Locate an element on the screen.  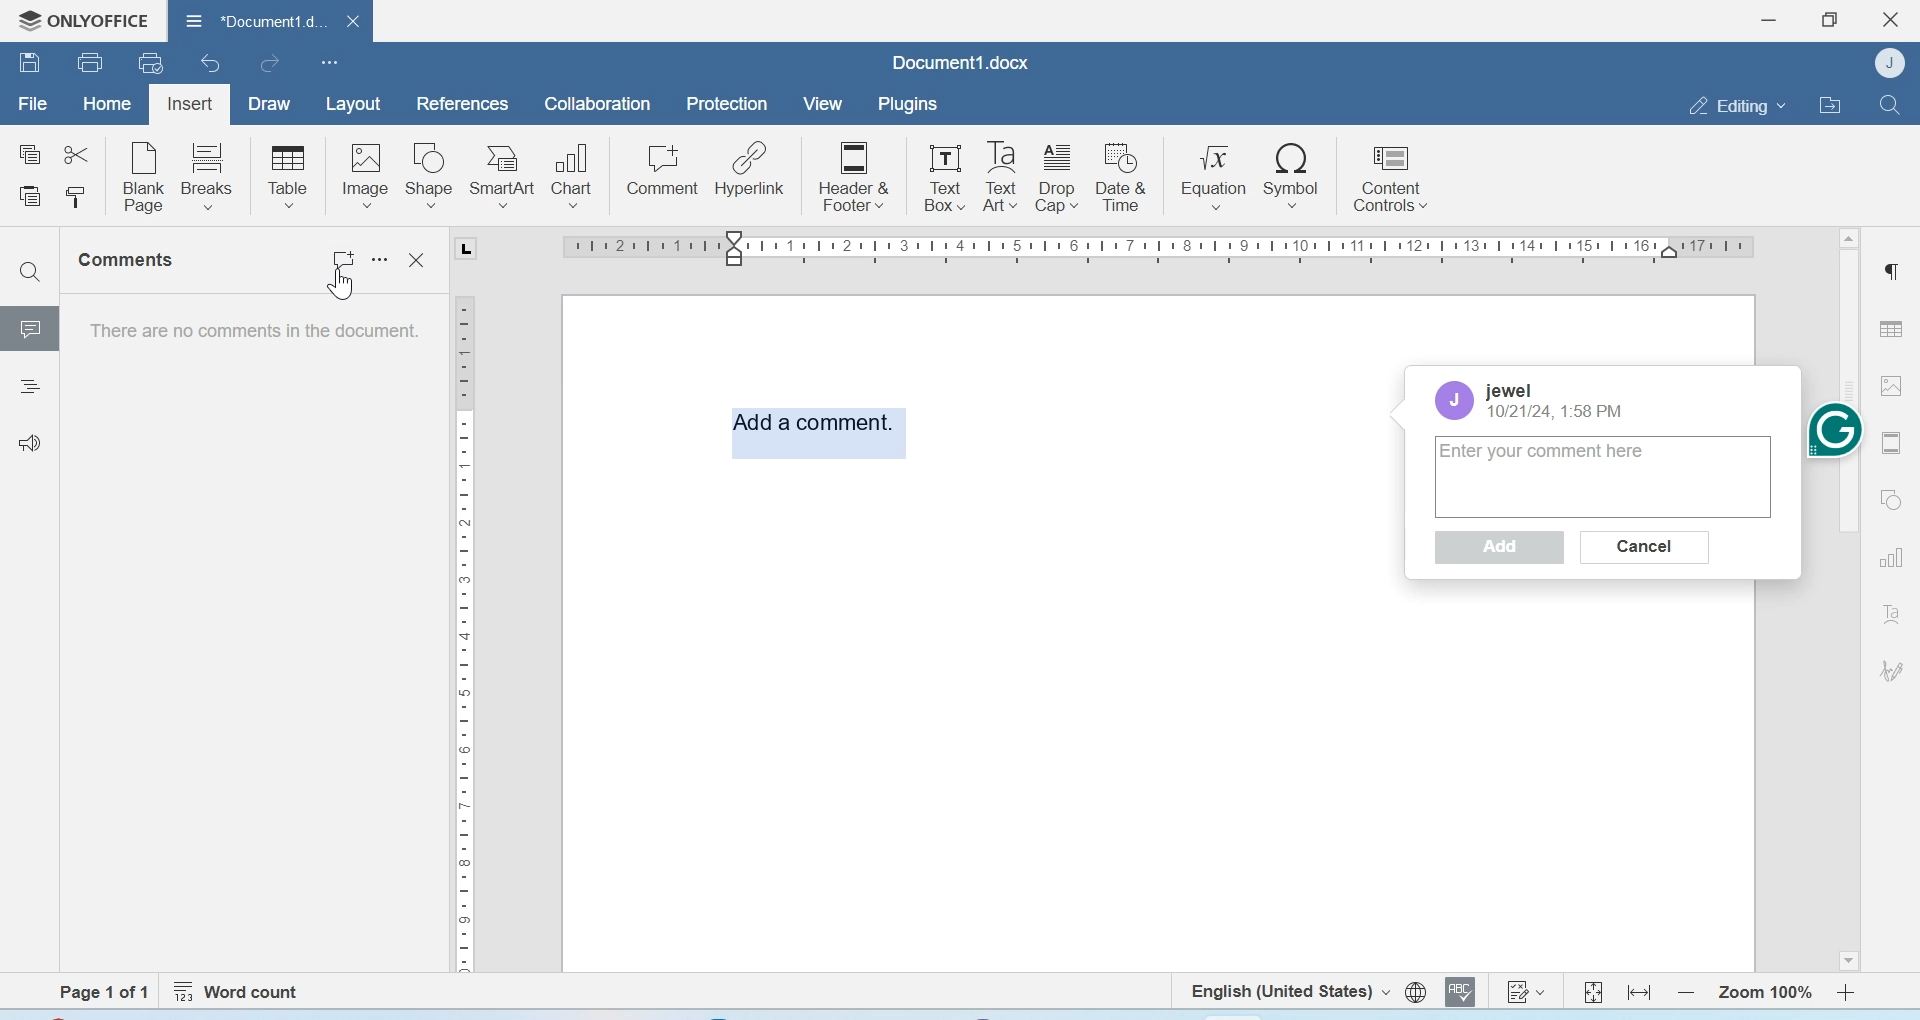
Minimize is located at coordinates (1771, 20).